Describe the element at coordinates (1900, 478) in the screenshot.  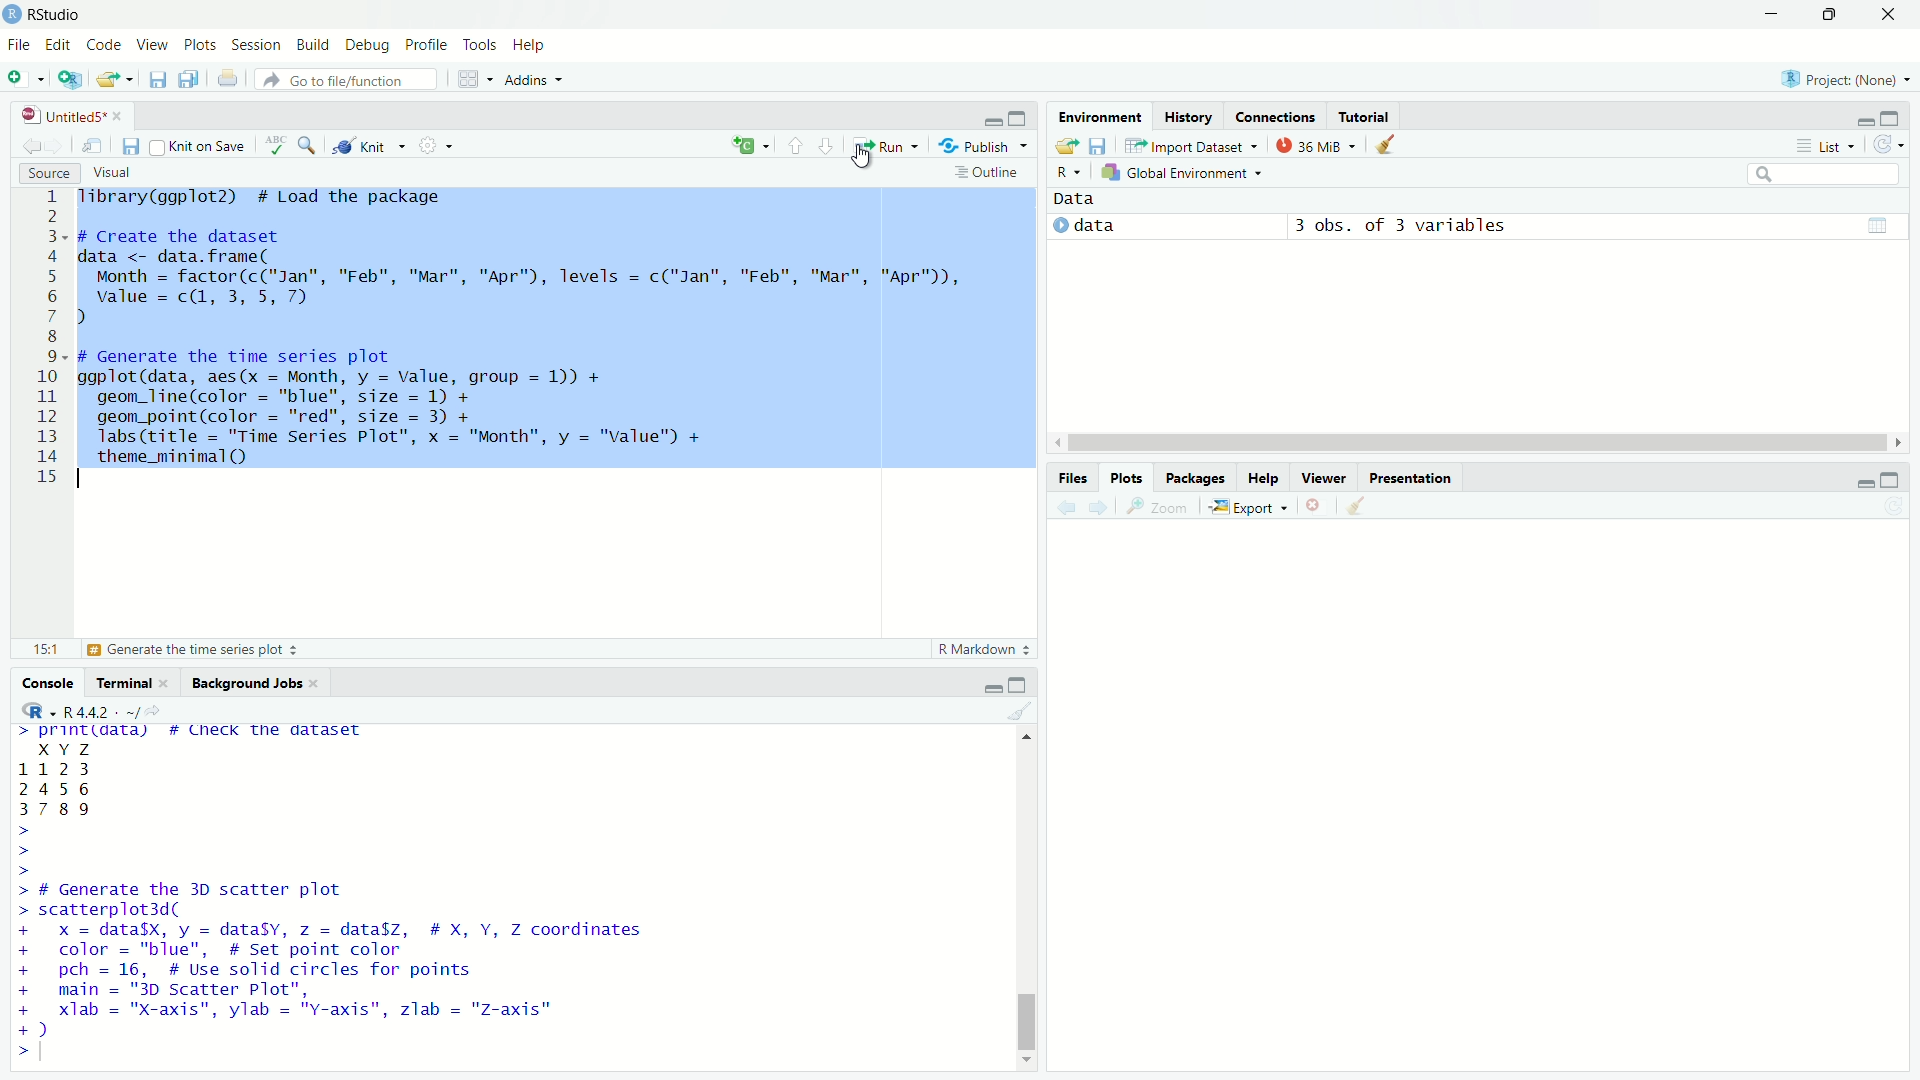
I see `maximize` at that location.